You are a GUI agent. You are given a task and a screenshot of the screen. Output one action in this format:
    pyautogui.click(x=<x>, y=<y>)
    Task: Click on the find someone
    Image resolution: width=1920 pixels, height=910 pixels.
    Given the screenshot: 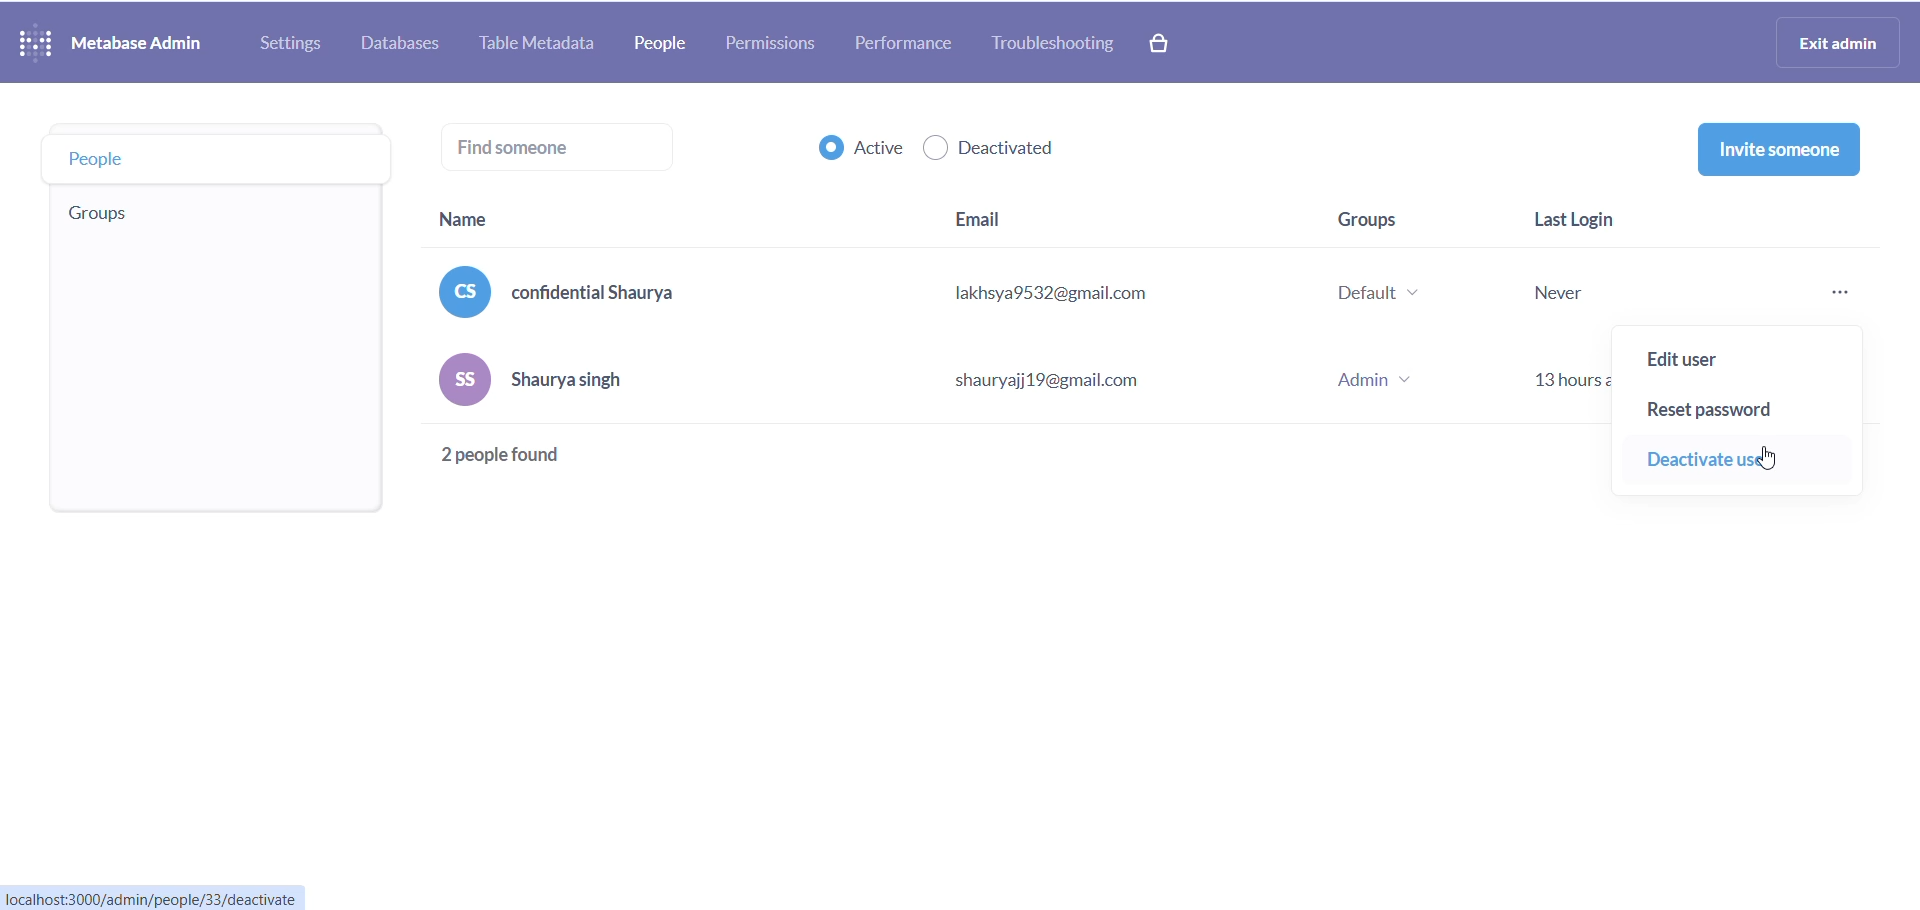 What is the action you would take?
    pyautogui.click(x=523, y=150)
    